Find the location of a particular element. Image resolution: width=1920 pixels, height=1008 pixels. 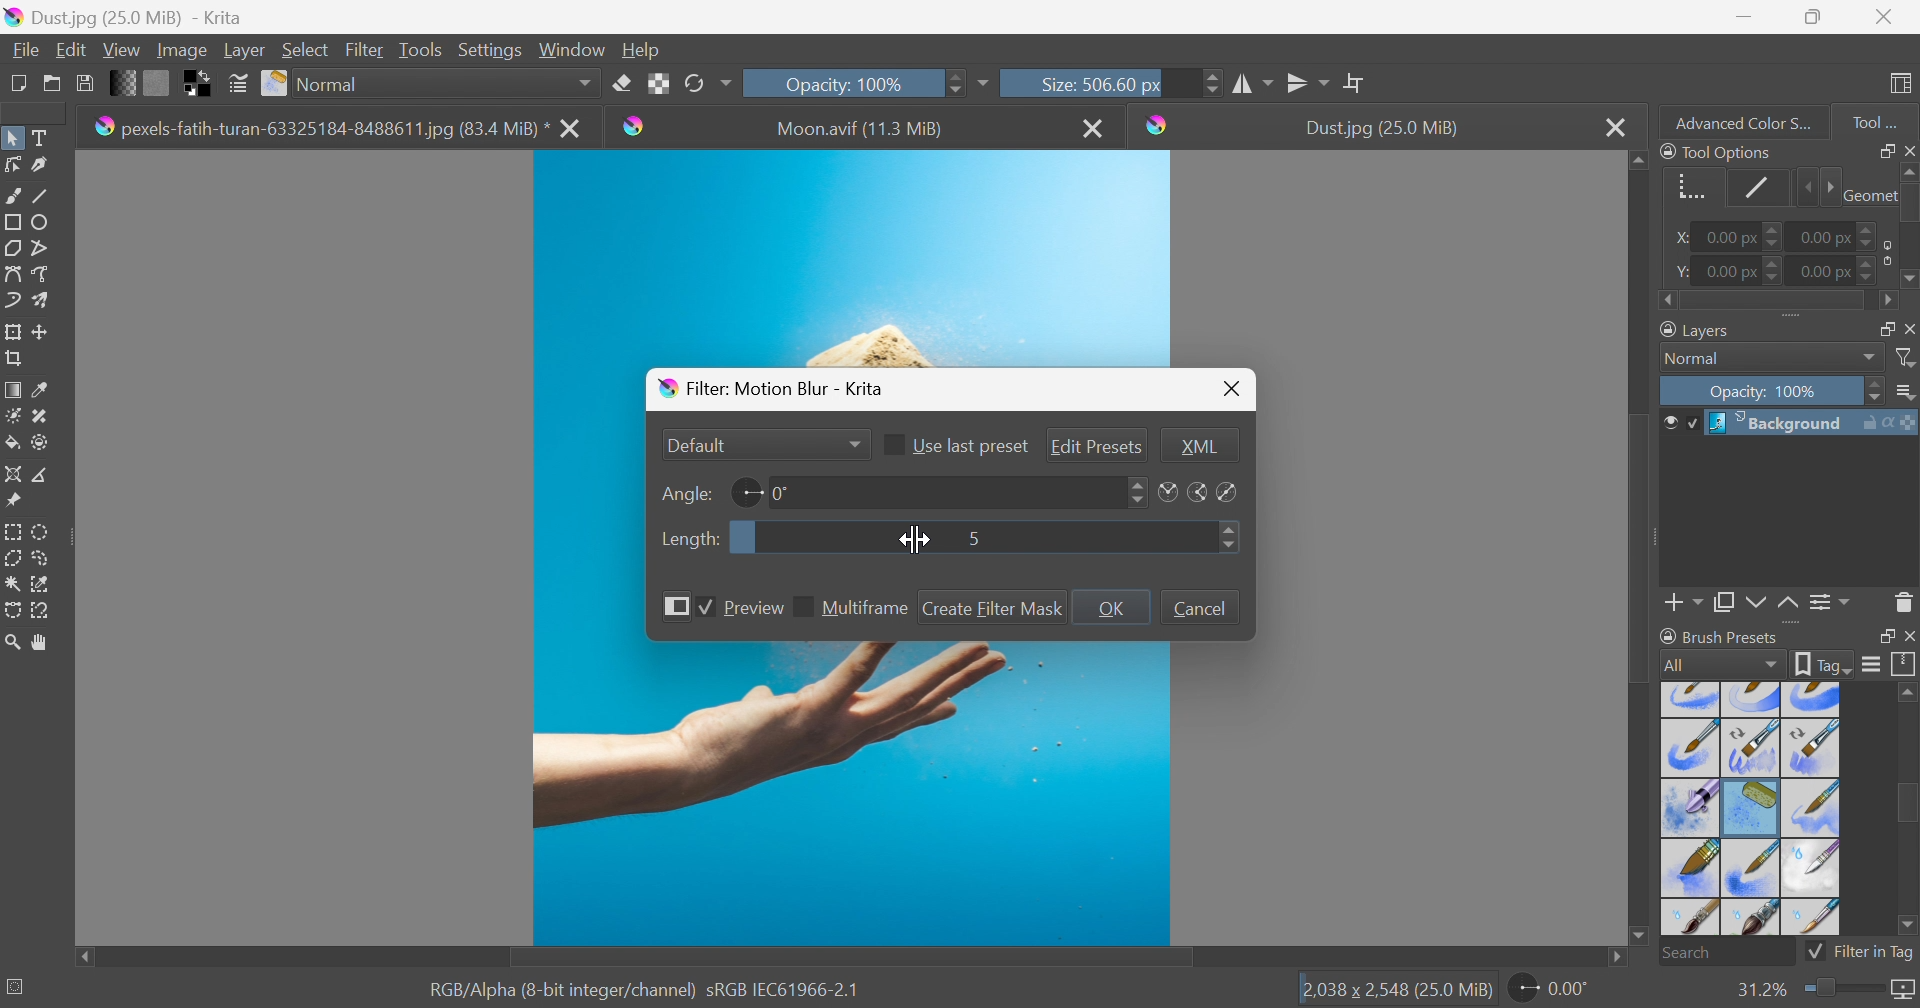

Size: 506.60 px is located at coordinates (1068, 82).